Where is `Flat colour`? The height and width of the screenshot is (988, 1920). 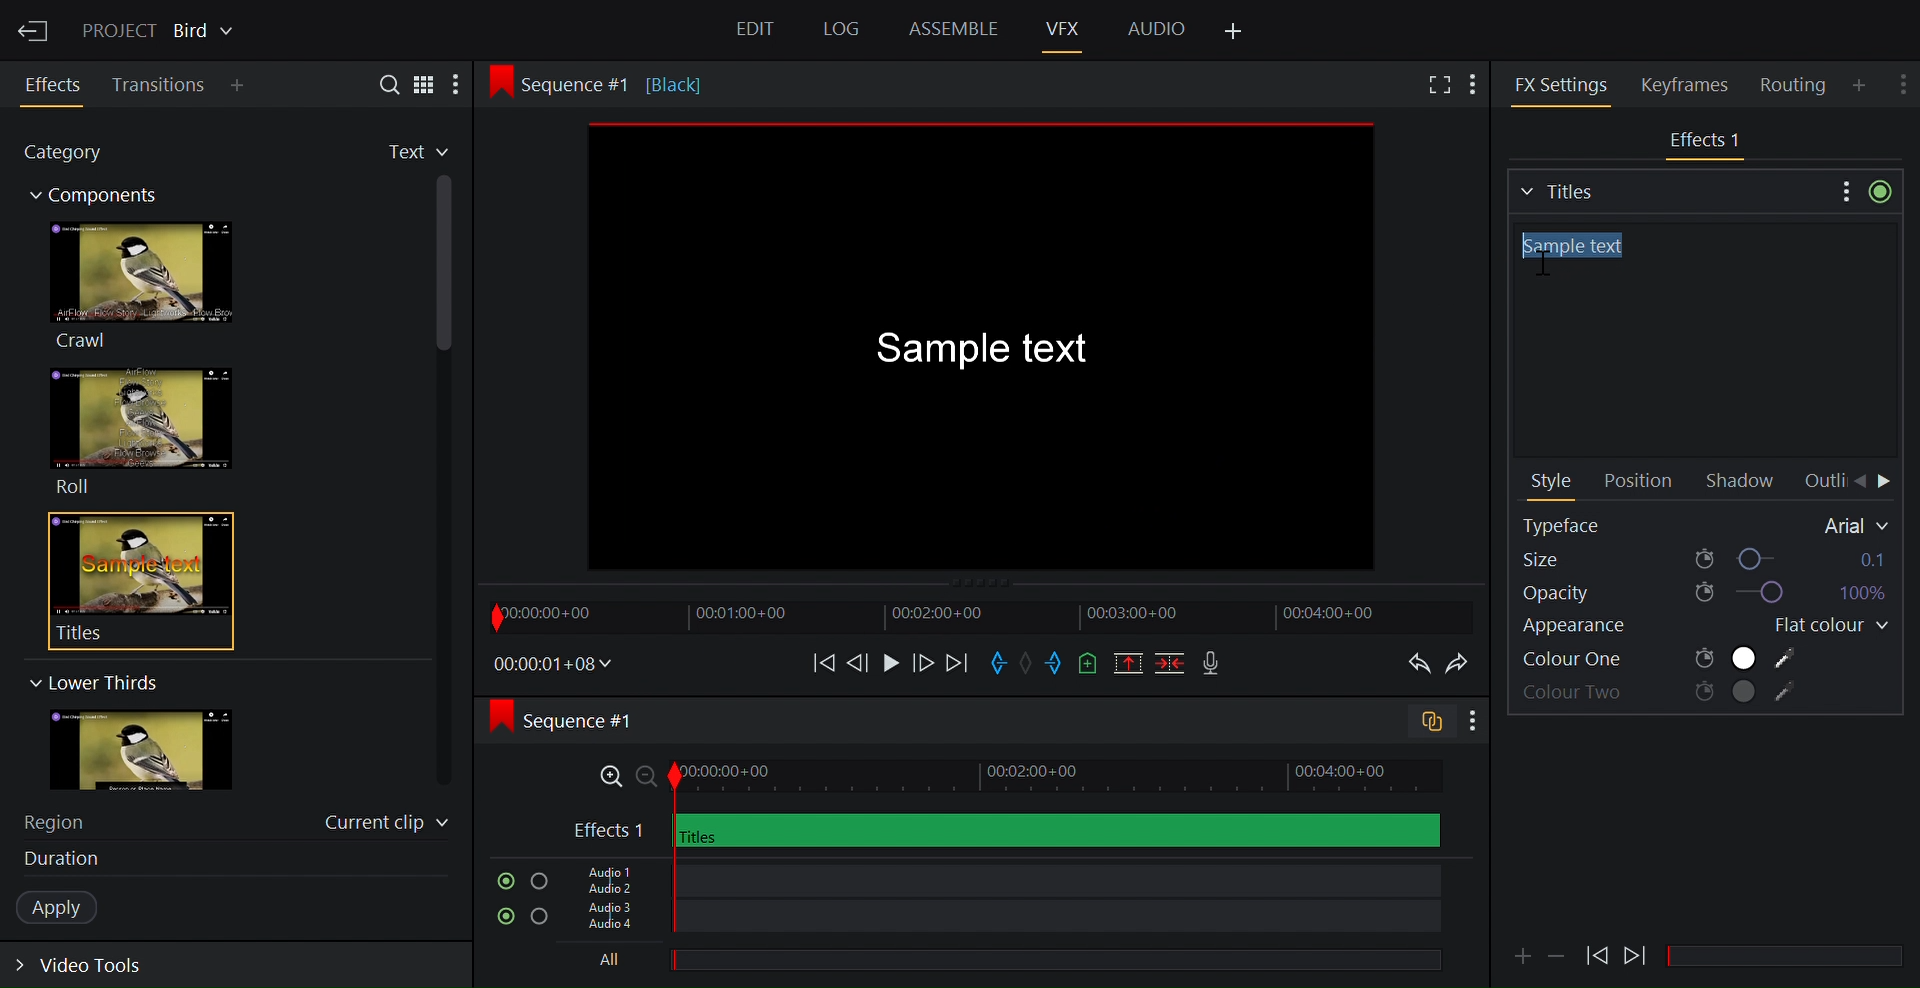
Flat colour is located at coordinates (1823, 626).